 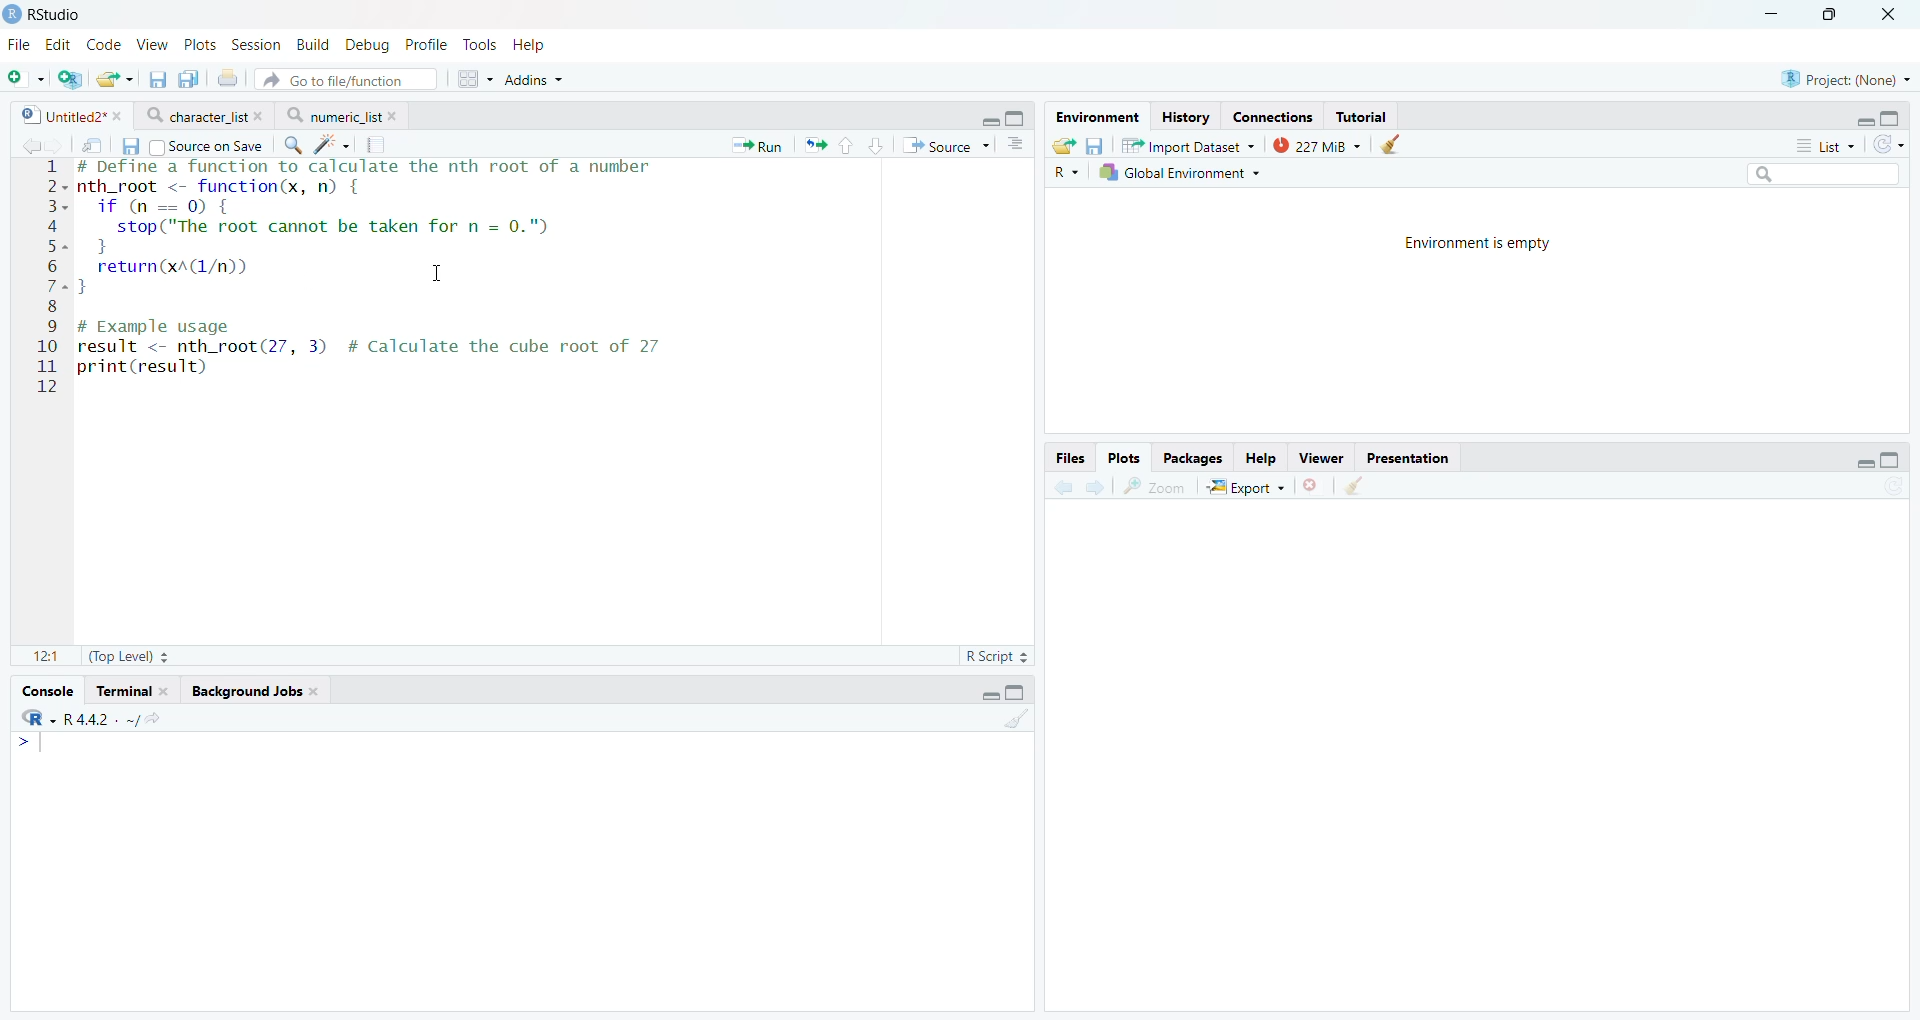 I want to click on Open new project, so click(x=68, y=79).